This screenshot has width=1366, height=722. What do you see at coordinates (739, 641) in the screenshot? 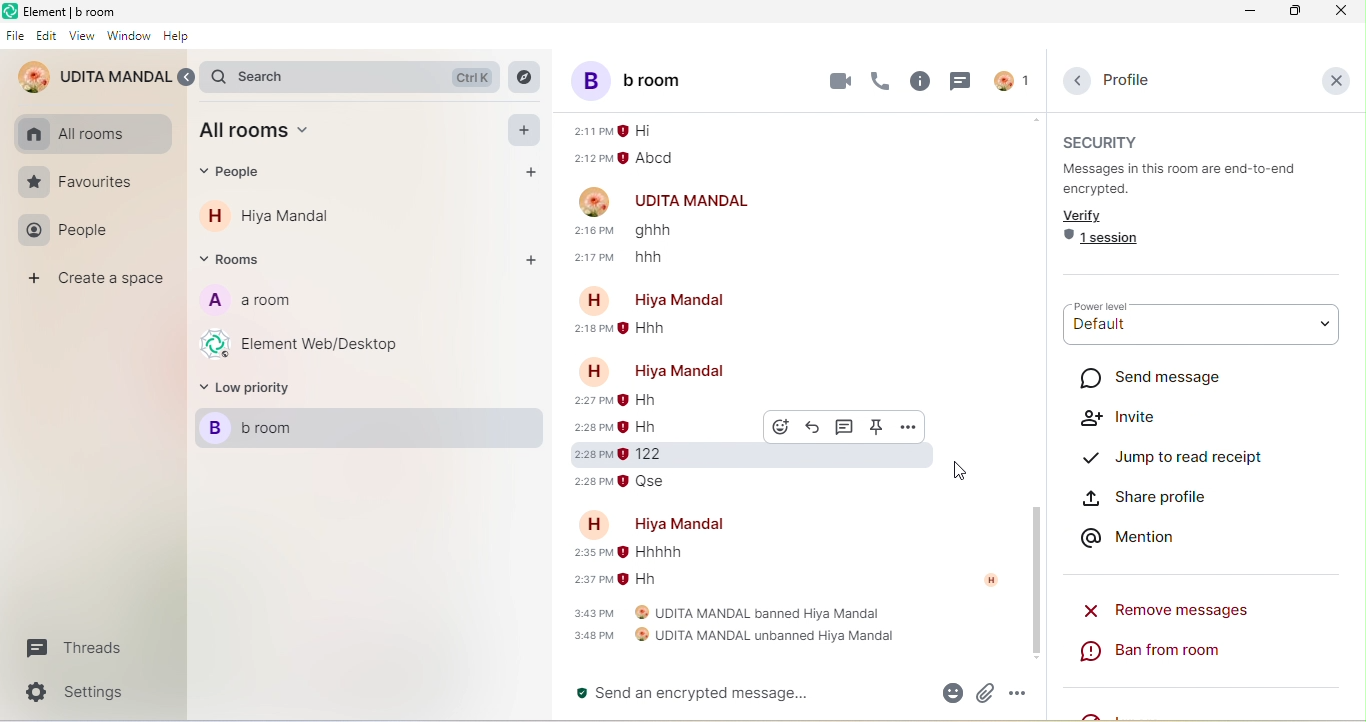
I see `udita mandal unbanned hiya mandal` at bounding box center [739, 641].